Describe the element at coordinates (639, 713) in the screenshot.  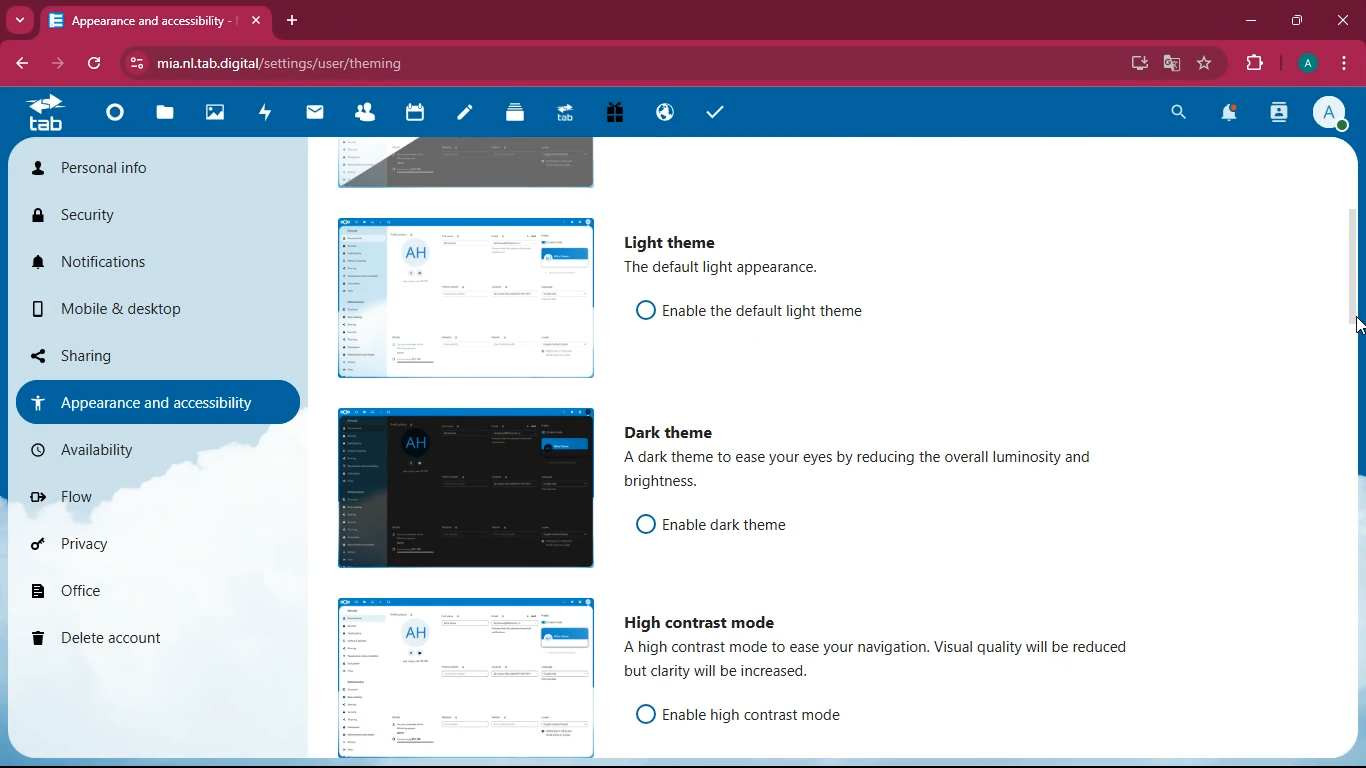
I see `on/off button` at that location.